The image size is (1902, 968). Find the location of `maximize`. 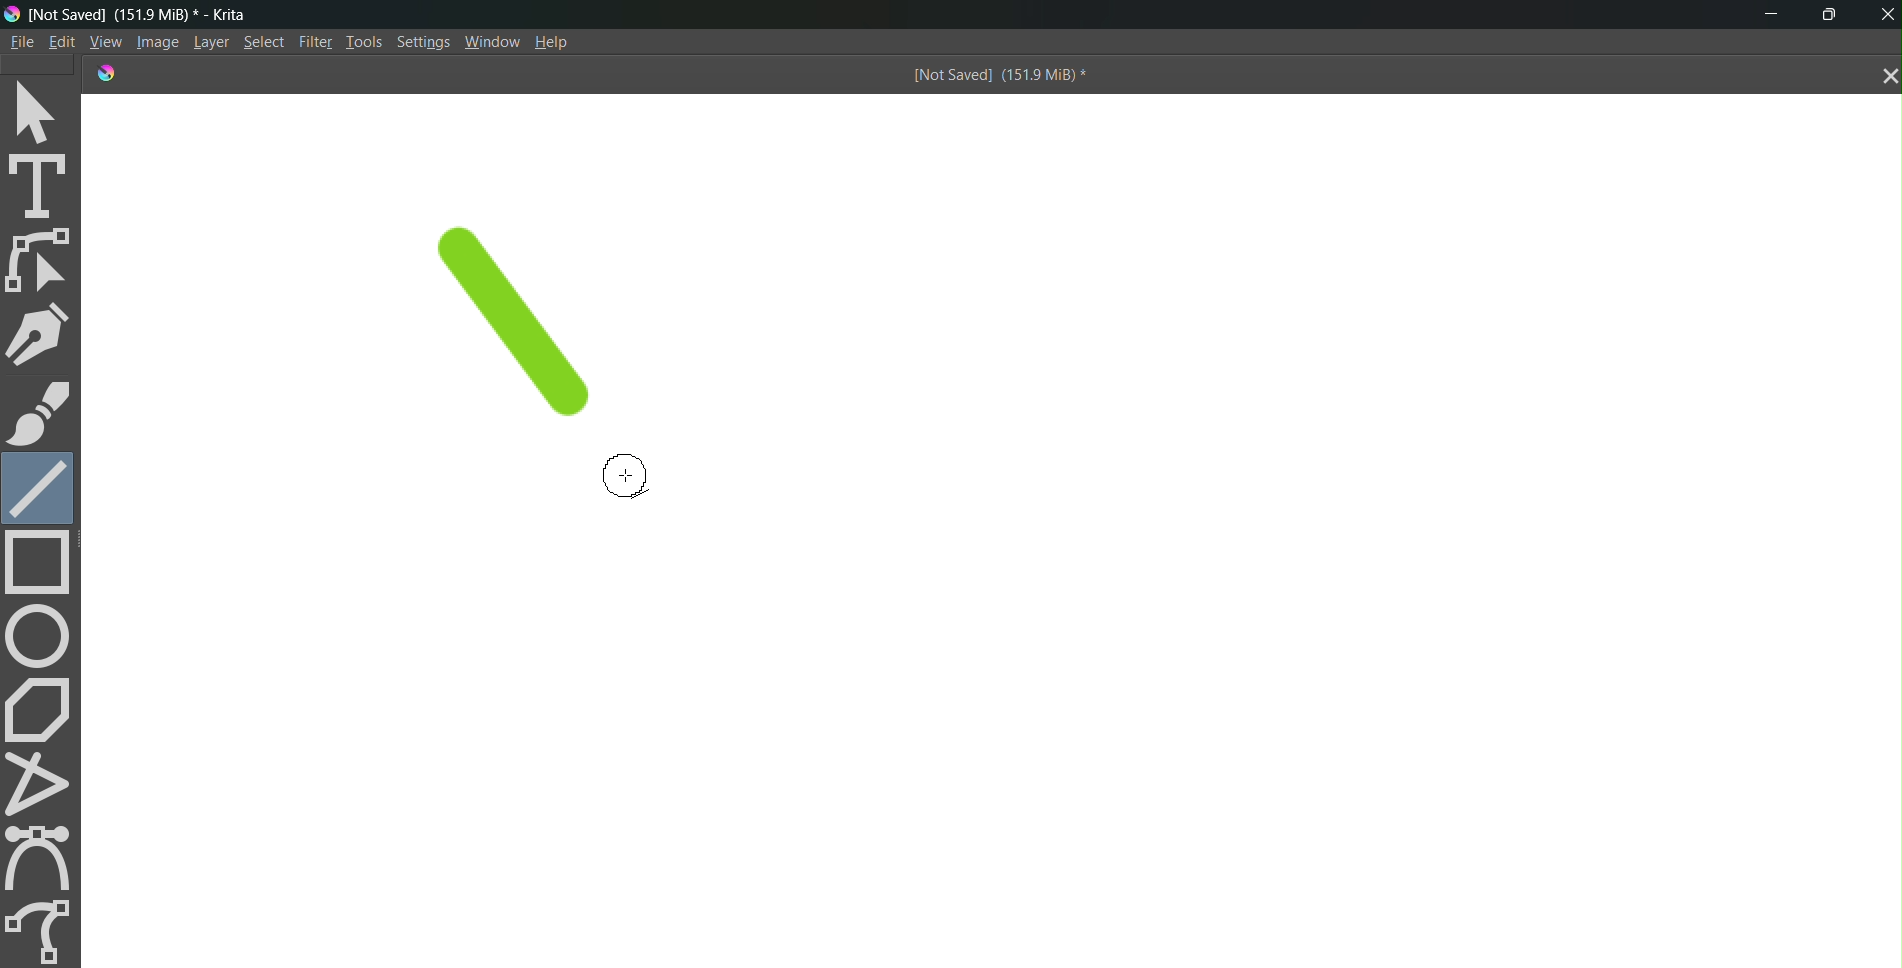

maximize is located at coordinates (1835, 12).